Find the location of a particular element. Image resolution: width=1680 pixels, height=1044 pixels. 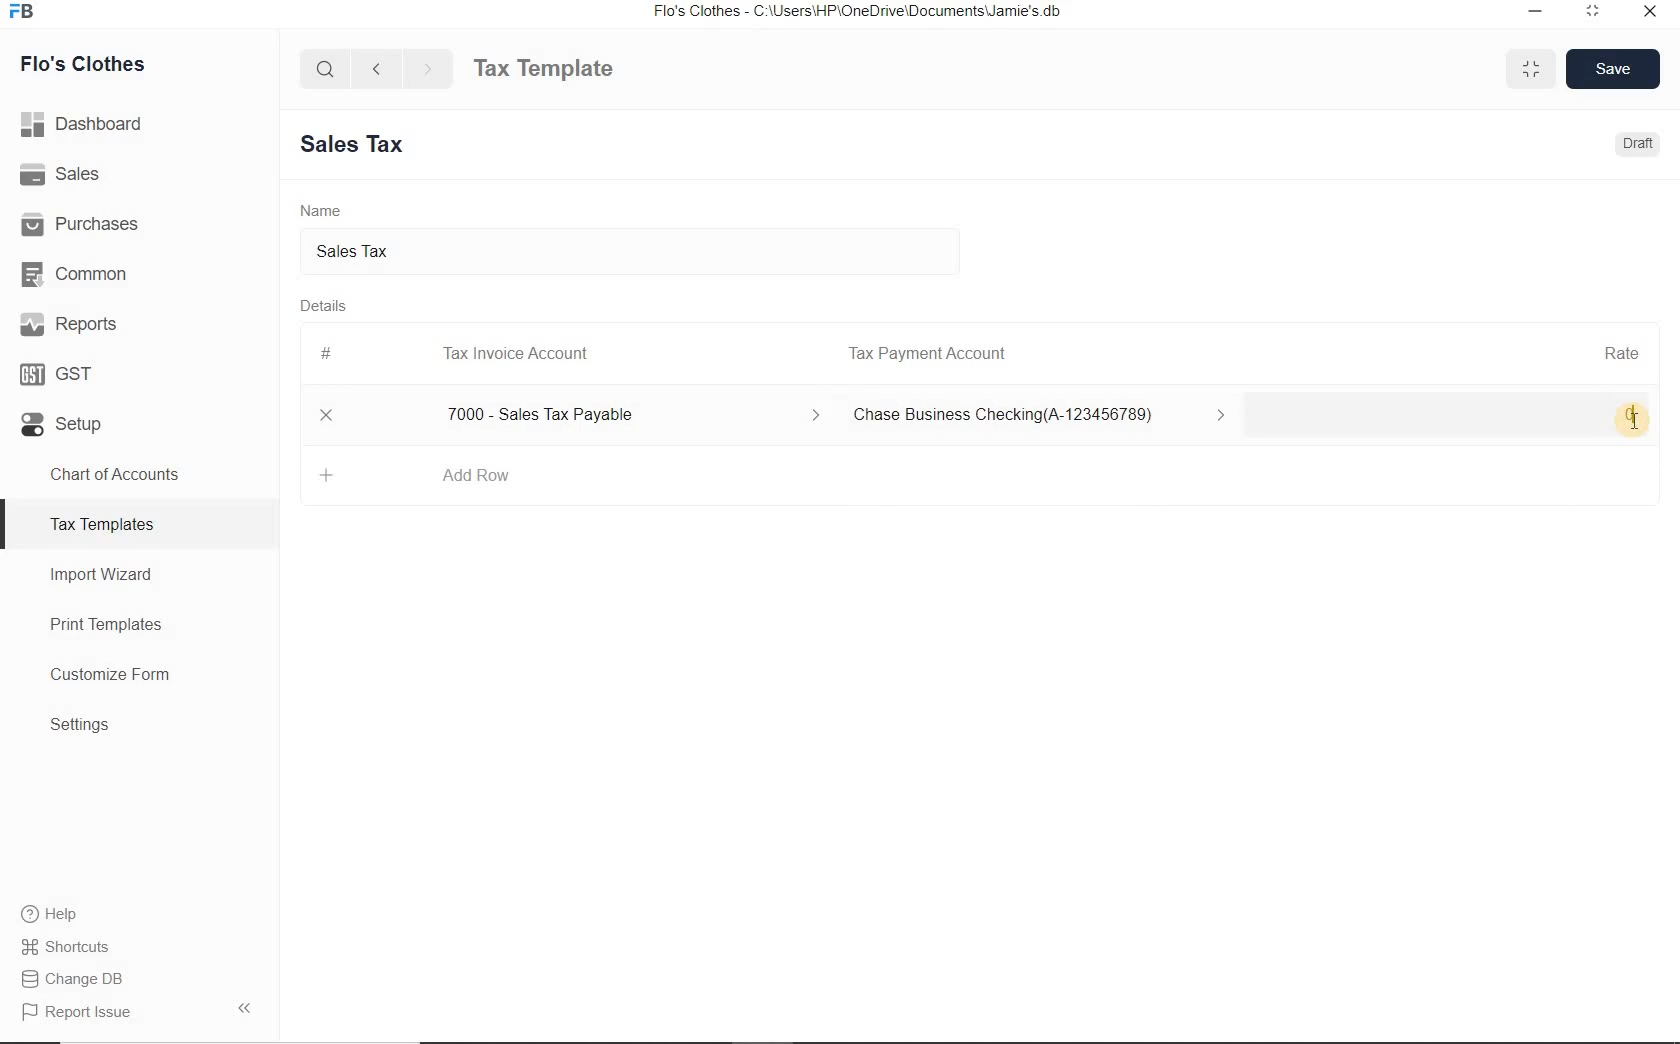

7000 - Sales Tax Payable is located at coordinates (628, 415).